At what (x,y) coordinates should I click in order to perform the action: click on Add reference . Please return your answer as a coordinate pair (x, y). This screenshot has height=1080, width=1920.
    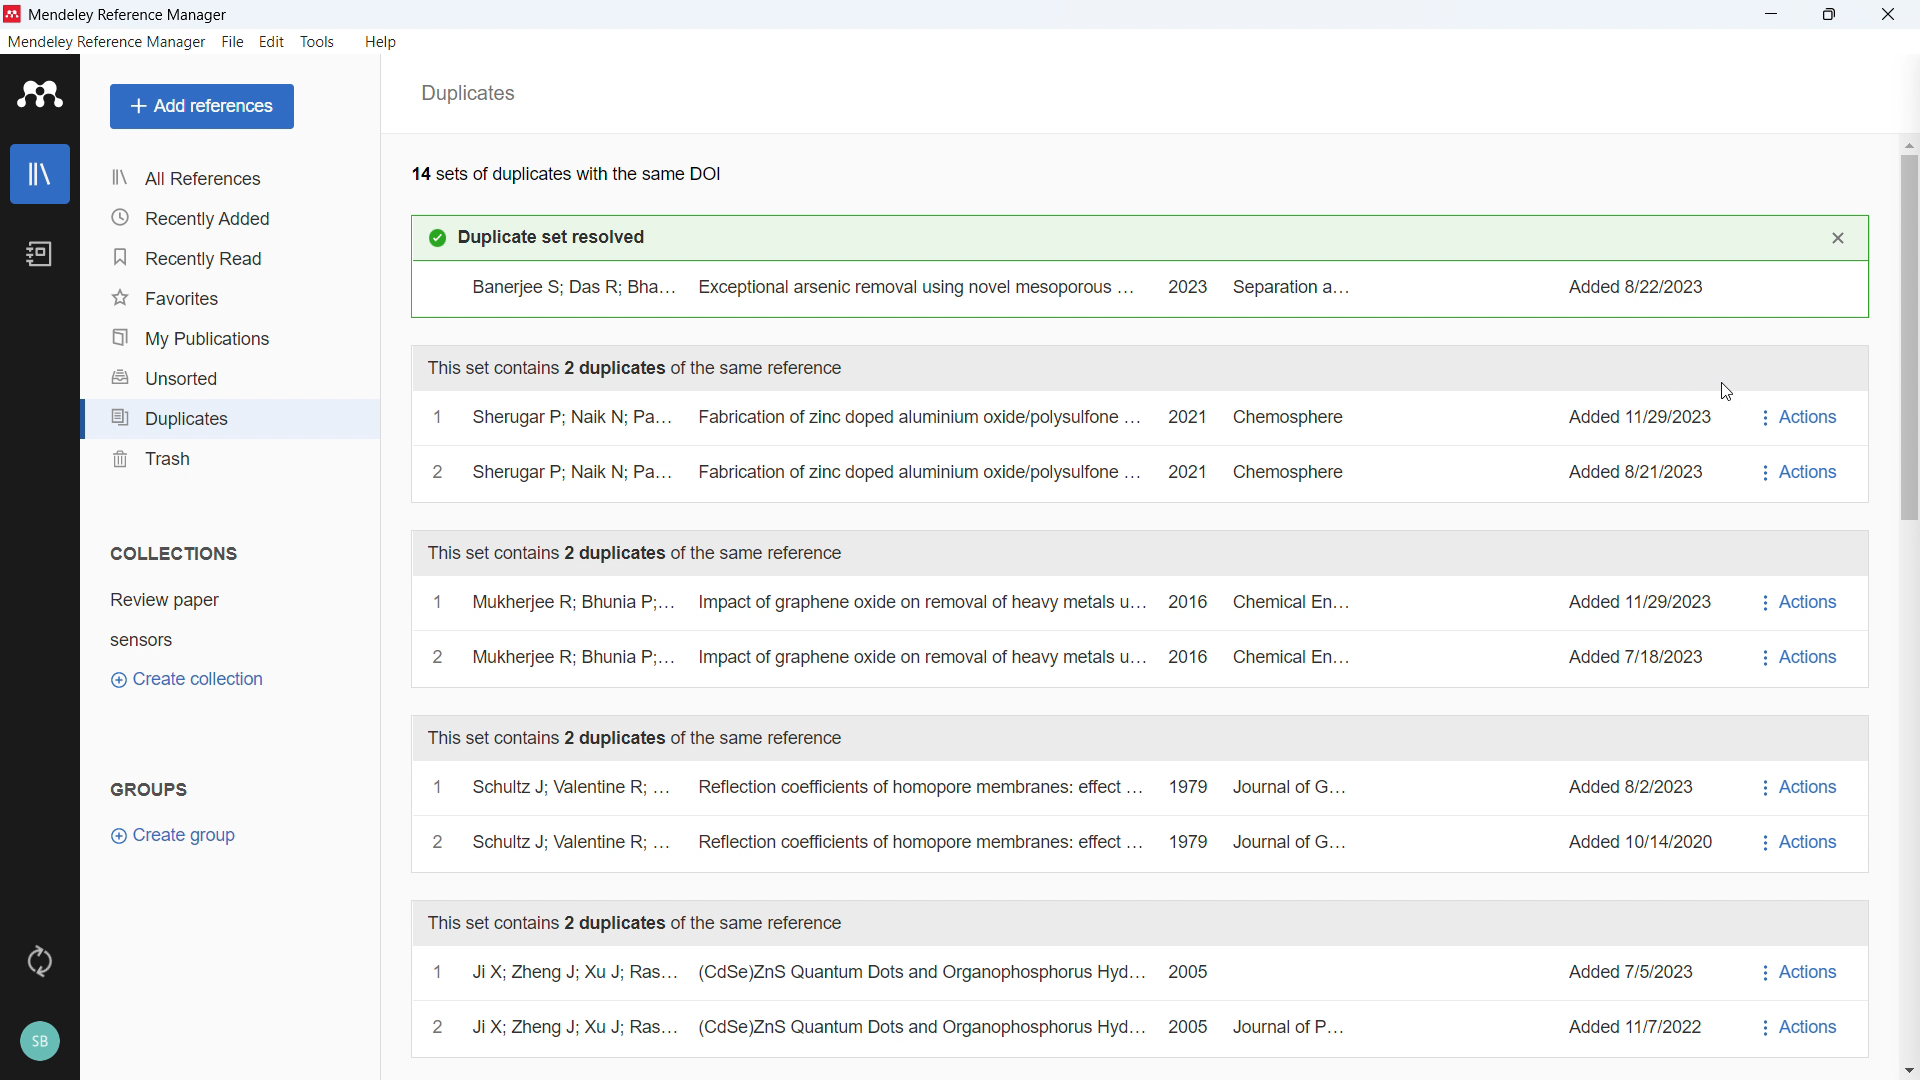
    Looking at the image, I should click on (201, 106).